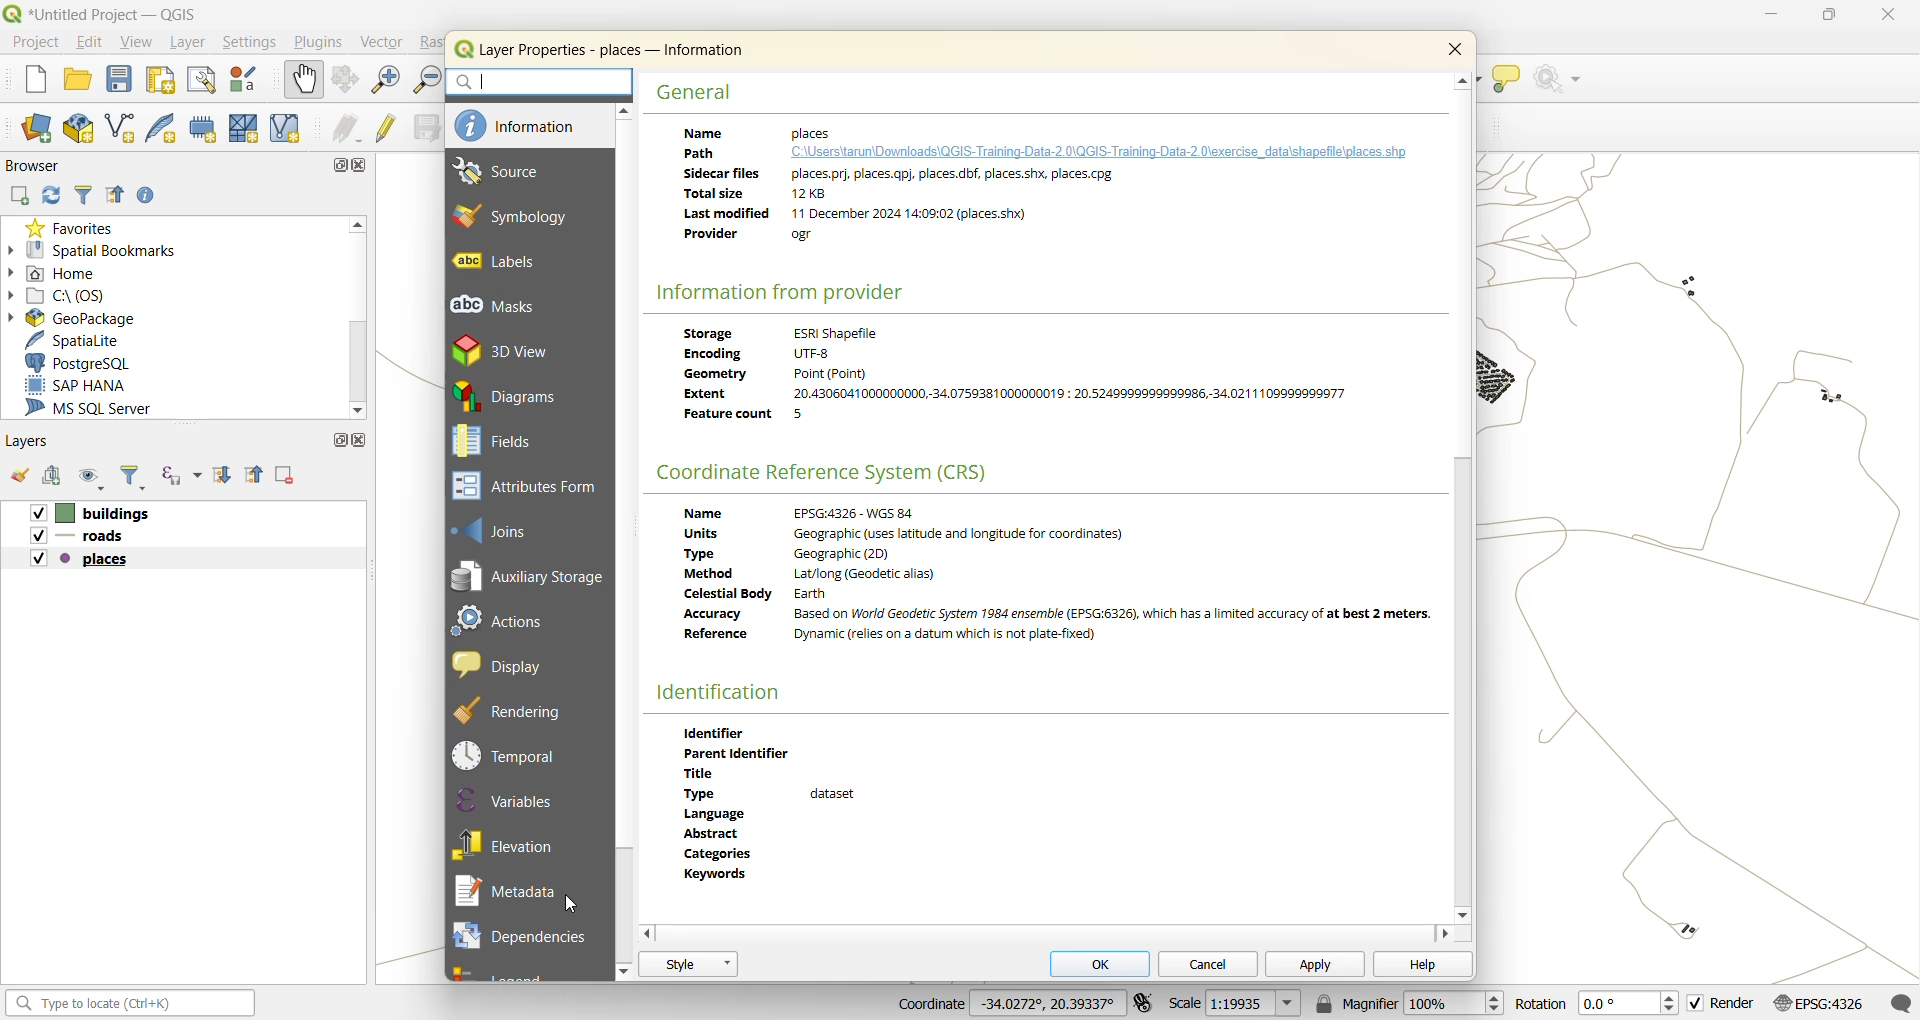 The image size is (1920, 1020). Describe the element at coordinates (546, 82) in the screenshot. I see `search` at that location.